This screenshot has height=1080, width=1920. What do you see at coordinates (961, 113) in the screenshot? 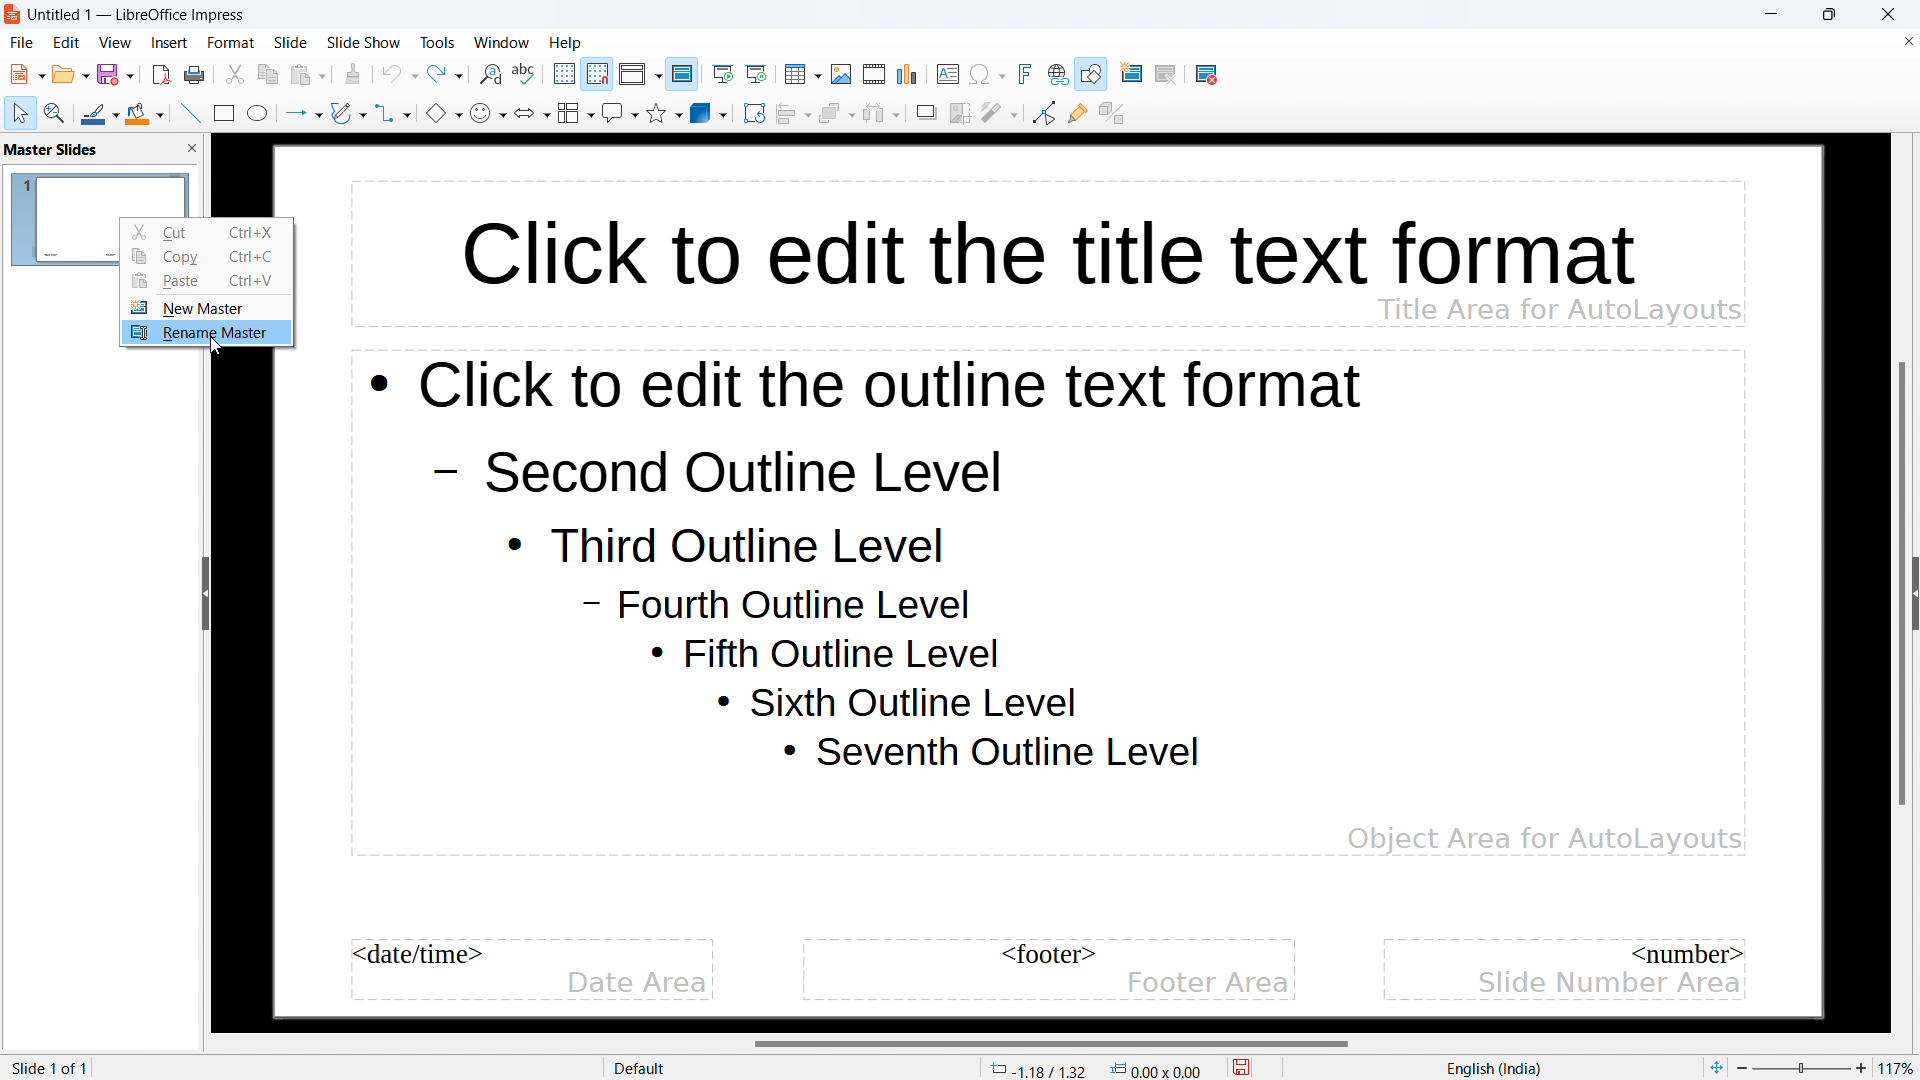
I see `crop` at bounding box center [961, 113].